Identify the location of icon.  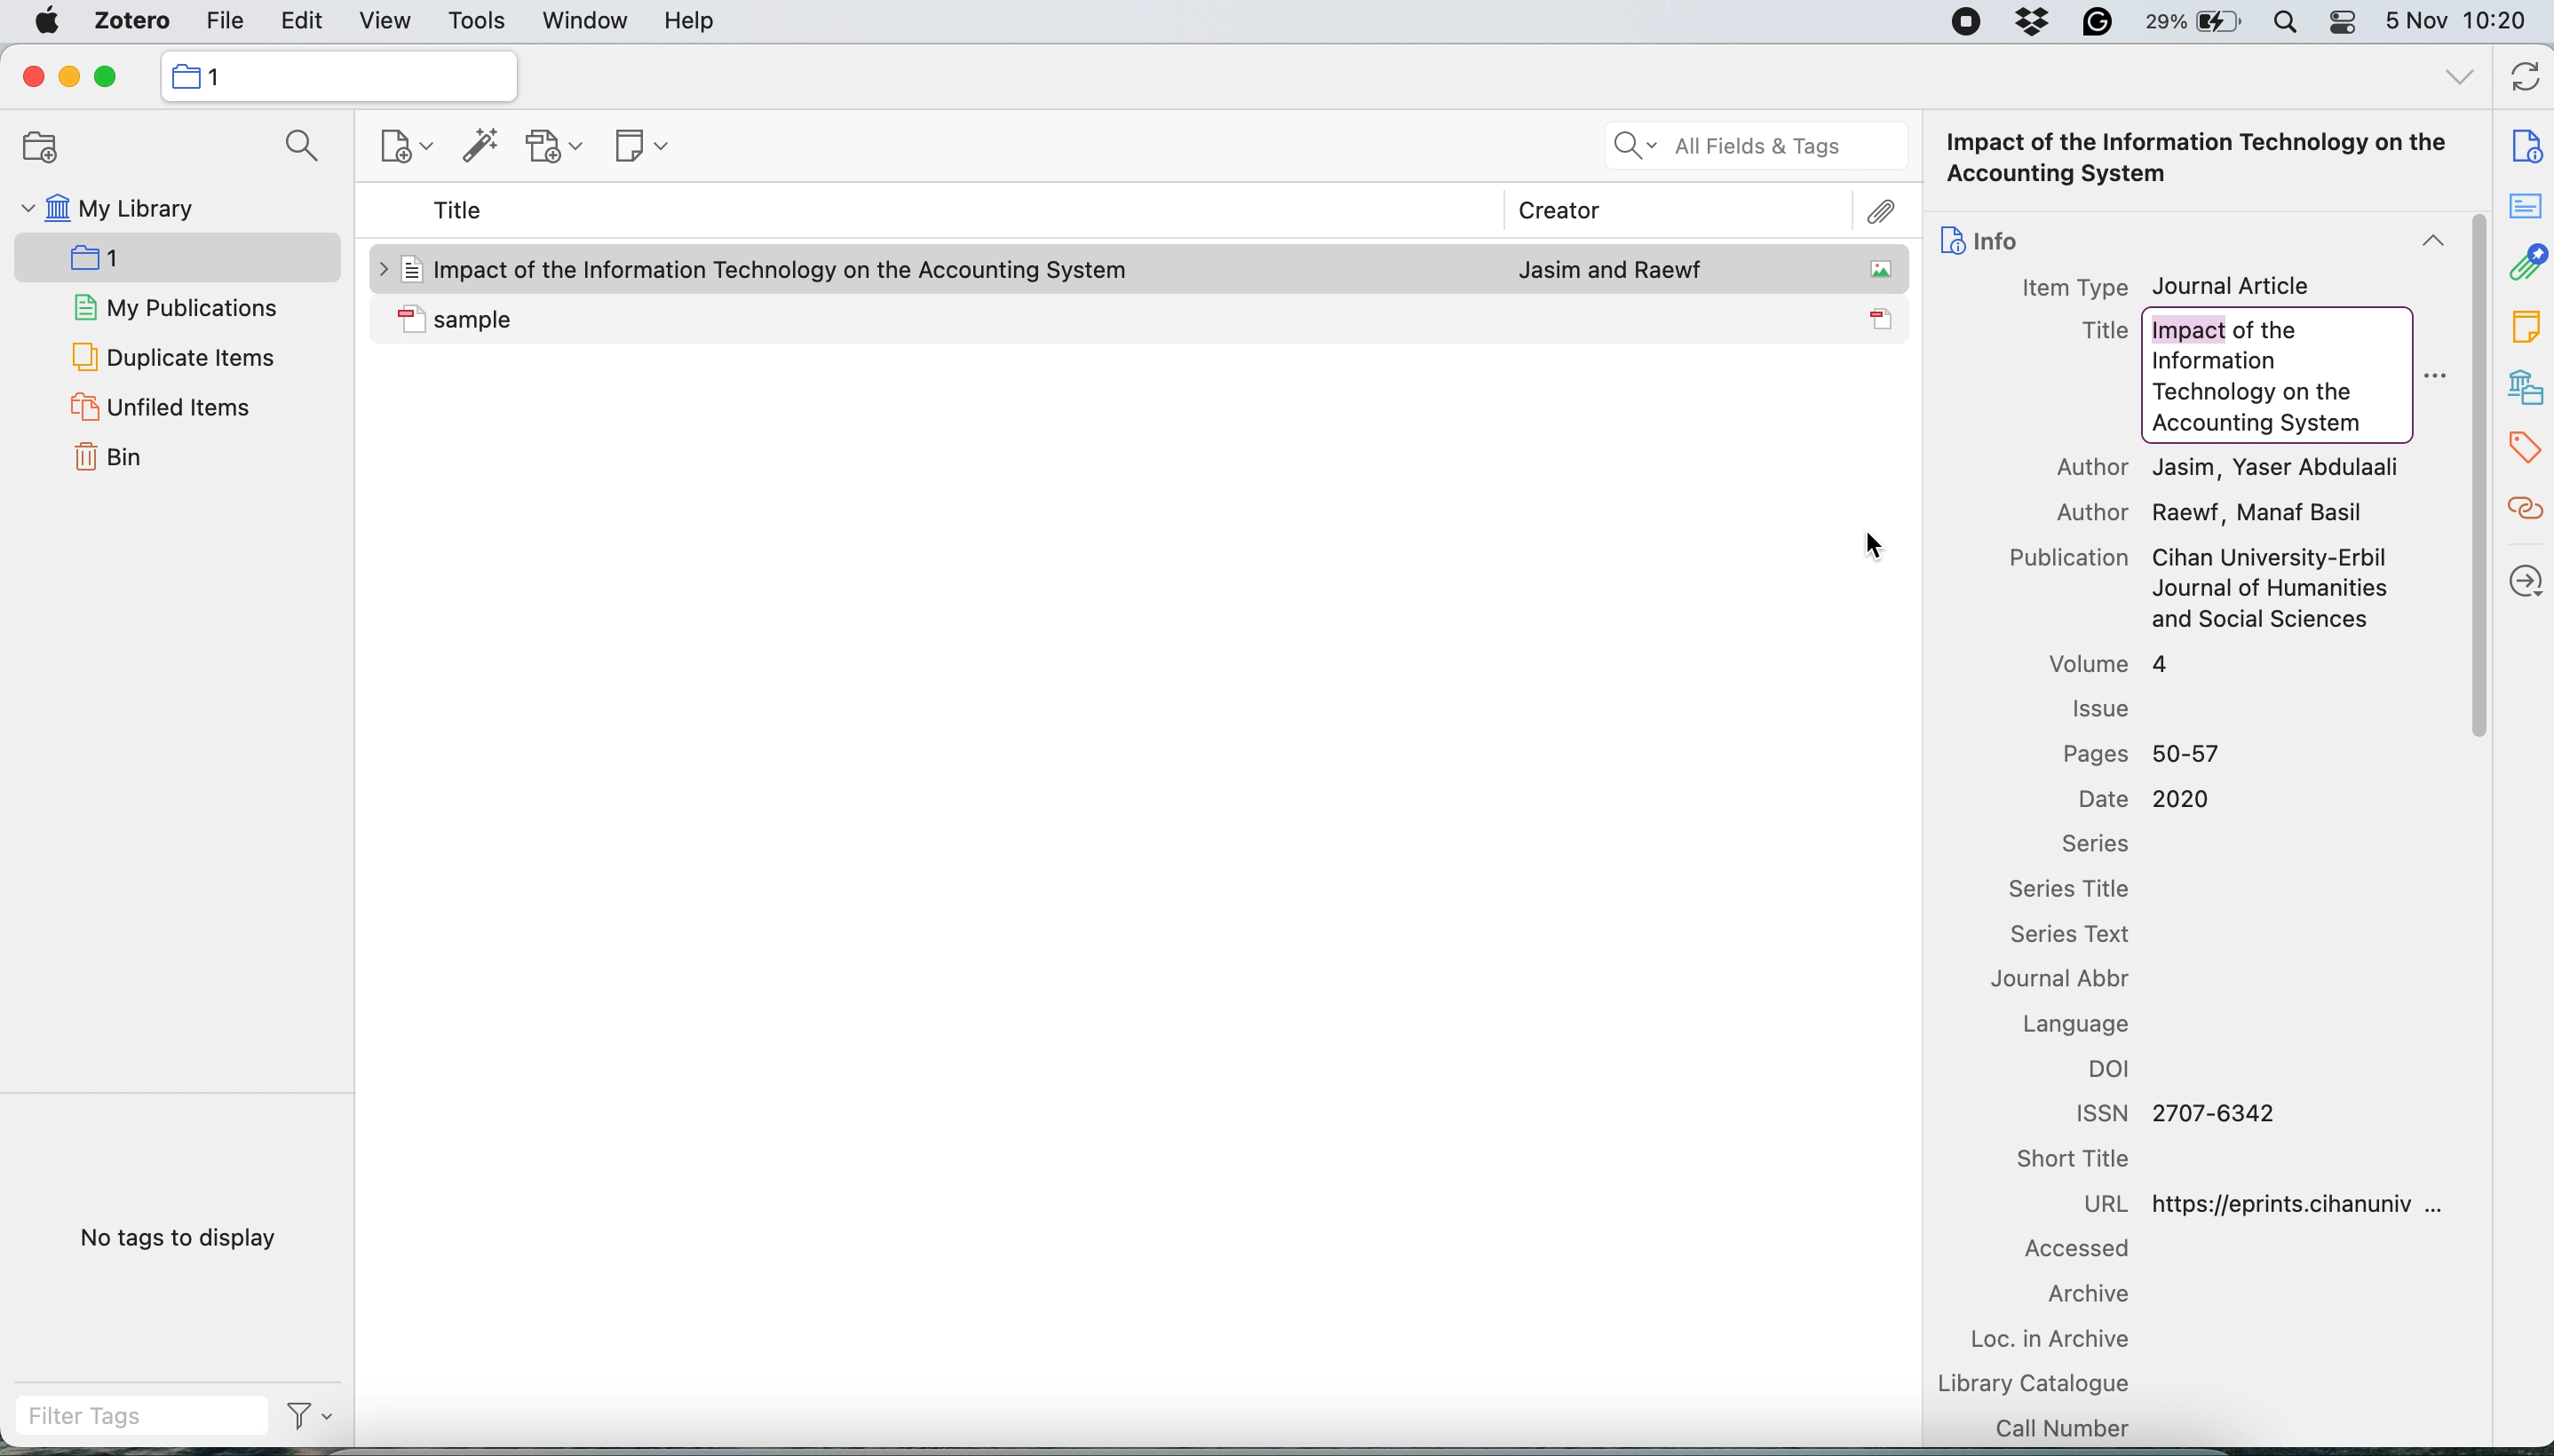
(411, 317).